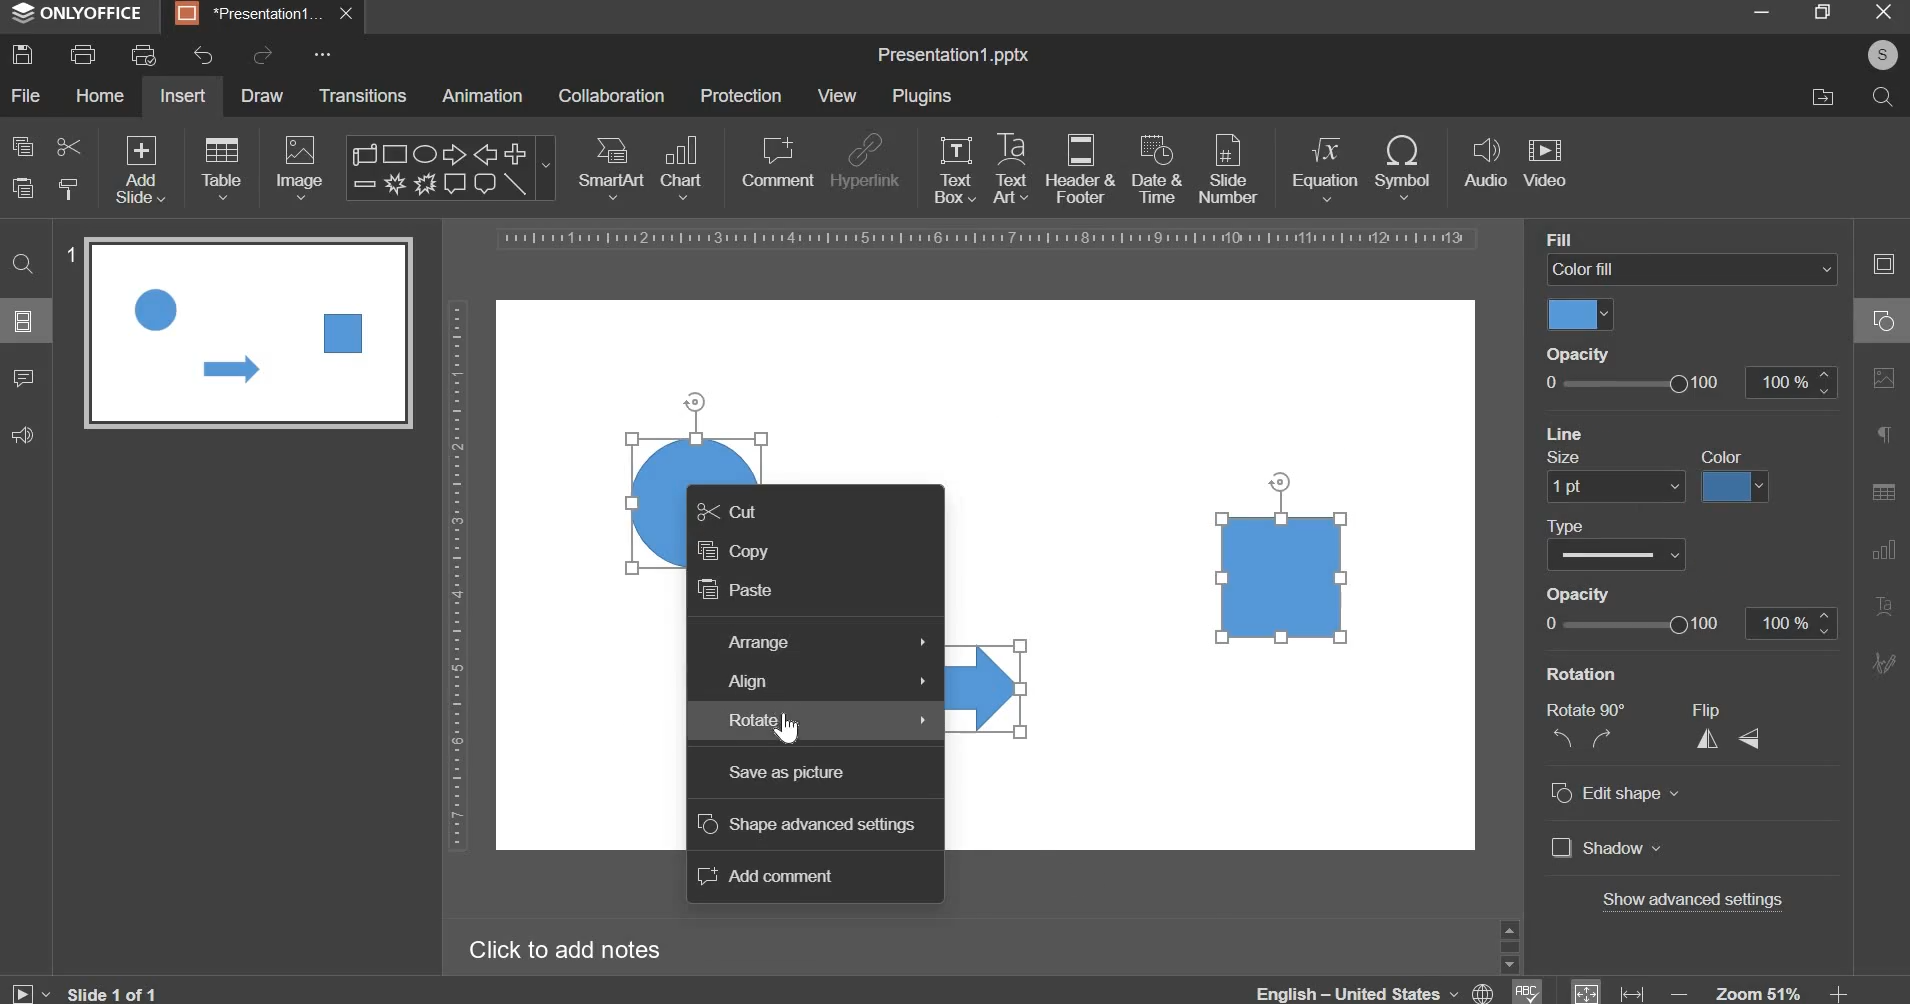 The image size is (1910, 1004). I want to click on language, so click(1525, 990).